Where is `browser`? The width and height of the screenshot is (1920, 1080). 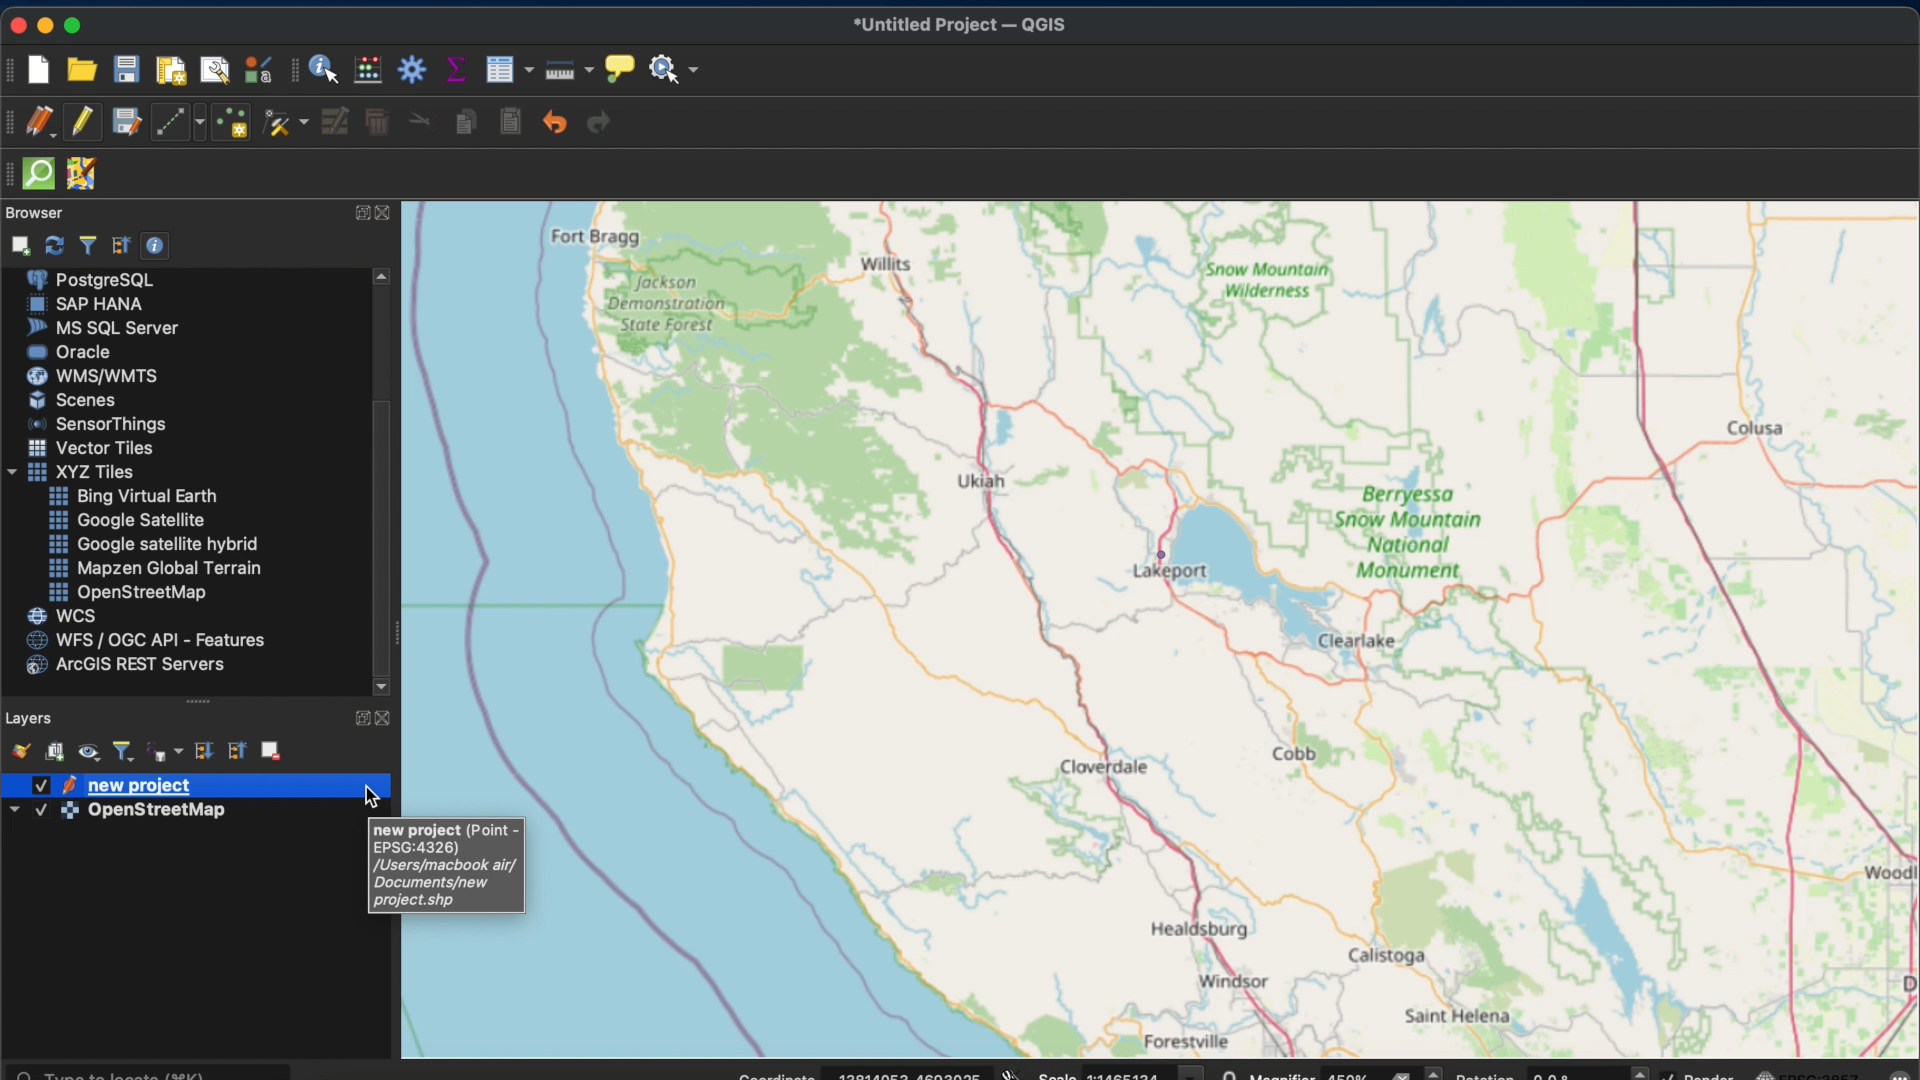
browser is located at coordinates (34, 213).